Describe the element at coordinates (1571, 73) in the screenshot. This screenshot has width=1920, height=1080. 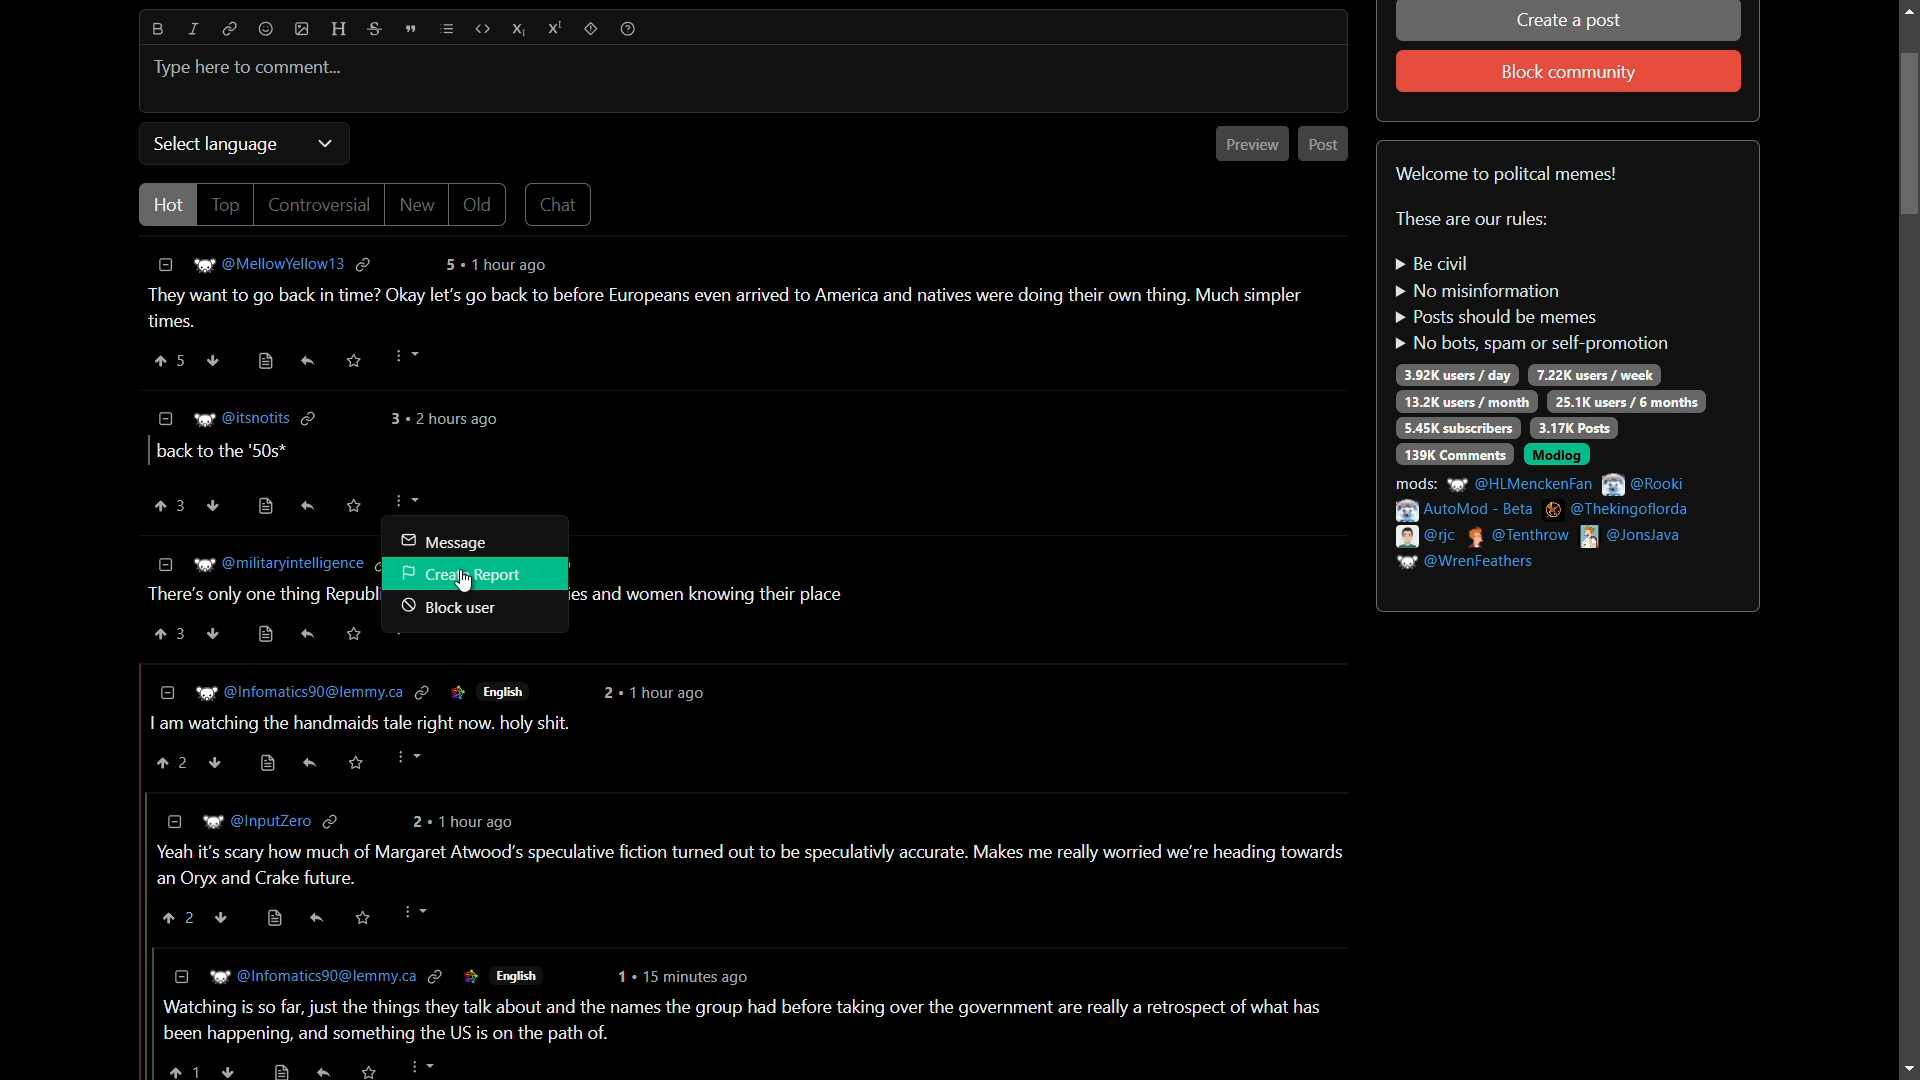
I see `block community` at that location.